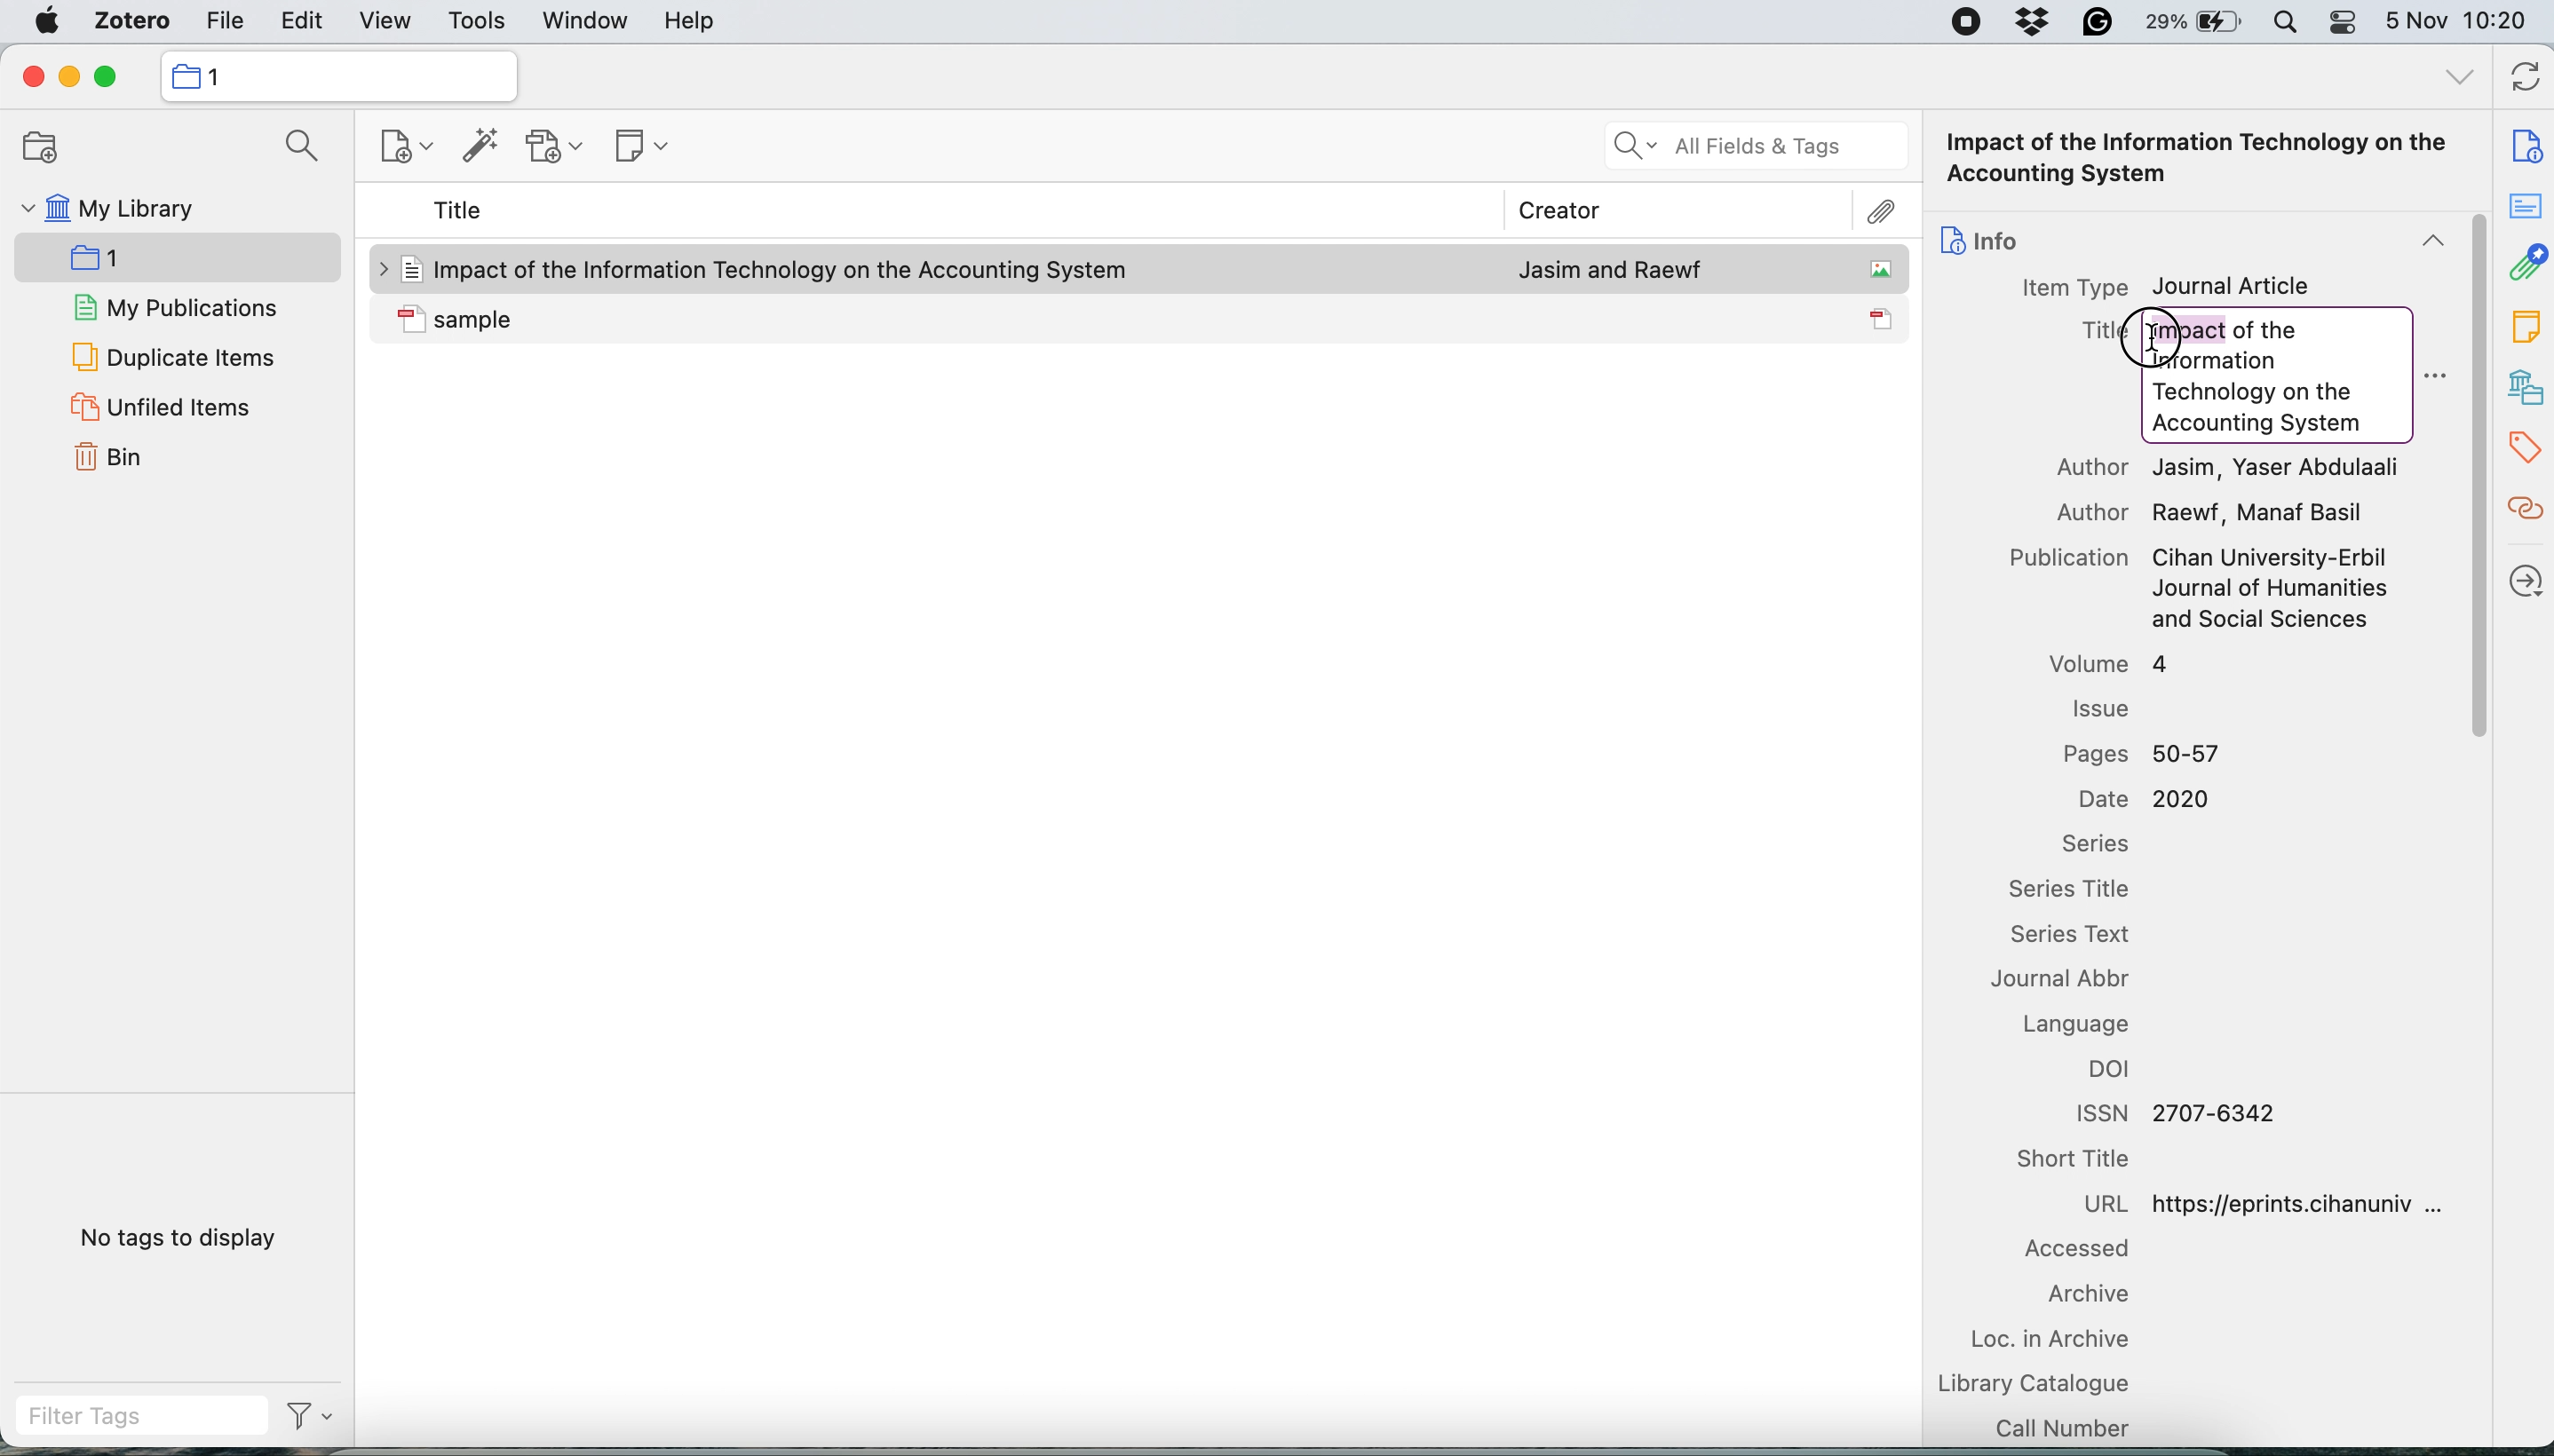 This screenshot has width=2554, height=1456. Describe the element at coordinates (693, 22) in the screenshot. I see `help` at that location.